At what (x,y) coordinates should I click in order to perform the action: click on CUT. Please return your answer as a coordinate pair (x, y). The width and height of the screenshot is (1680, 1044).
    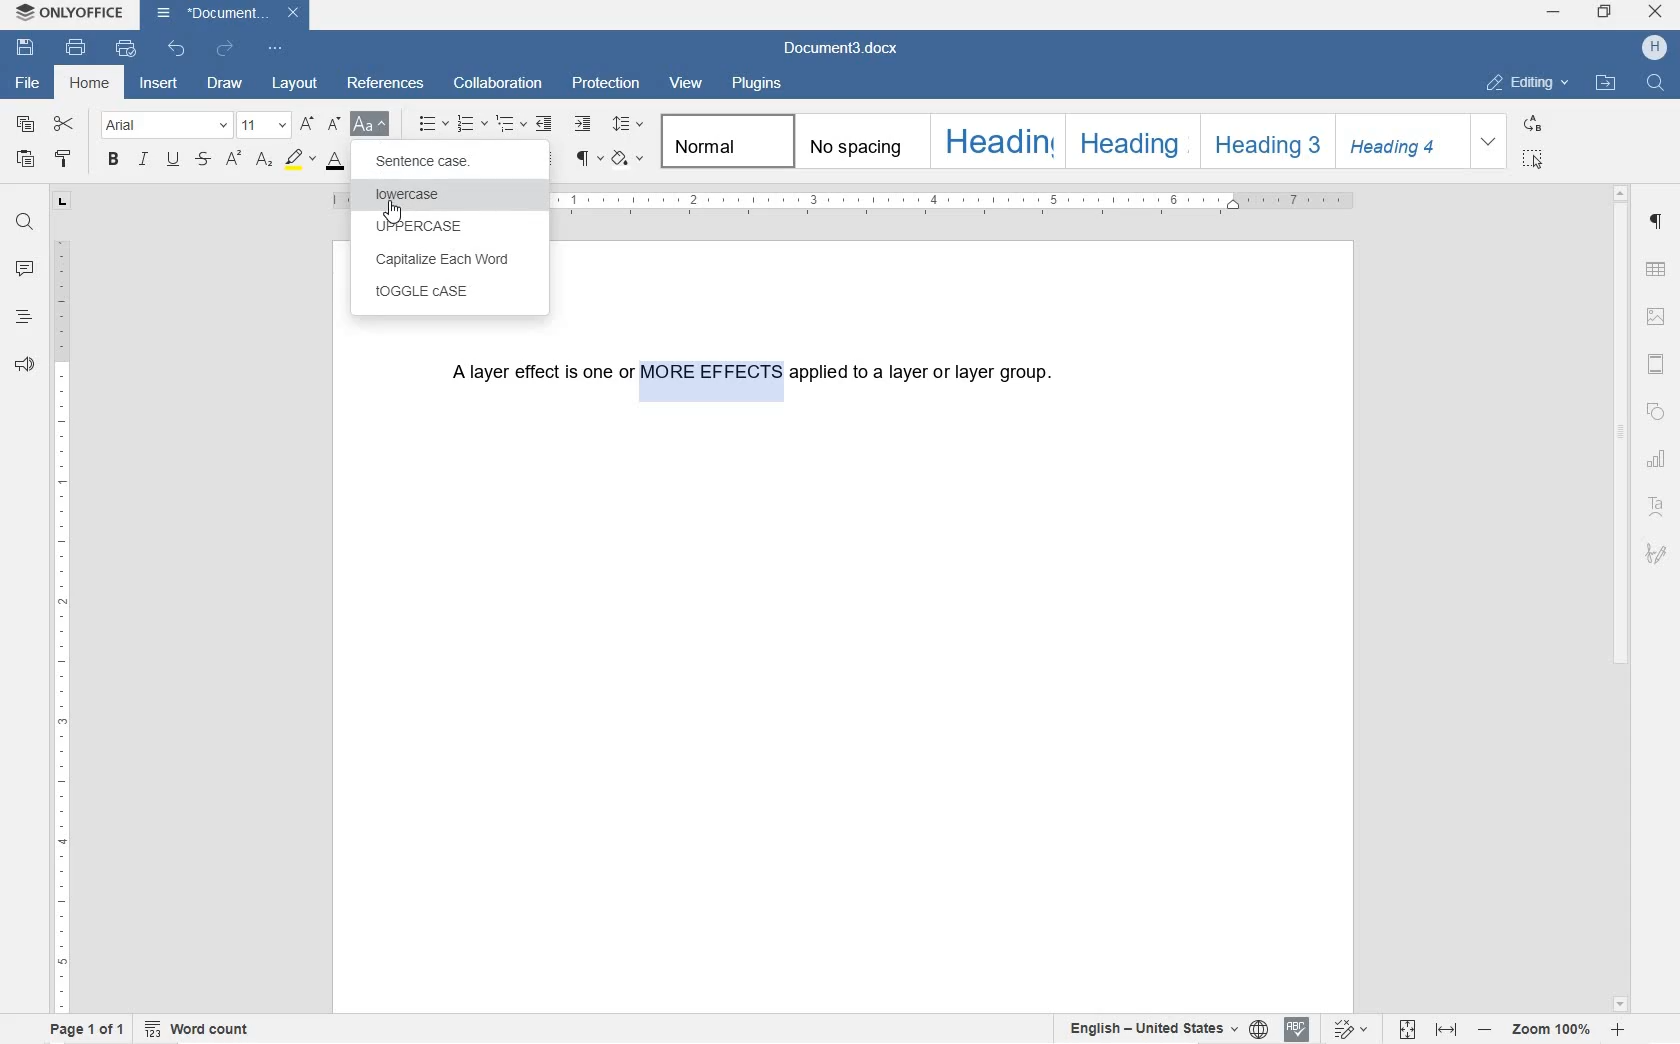
    Looking at the image, I should click on (64, 124).